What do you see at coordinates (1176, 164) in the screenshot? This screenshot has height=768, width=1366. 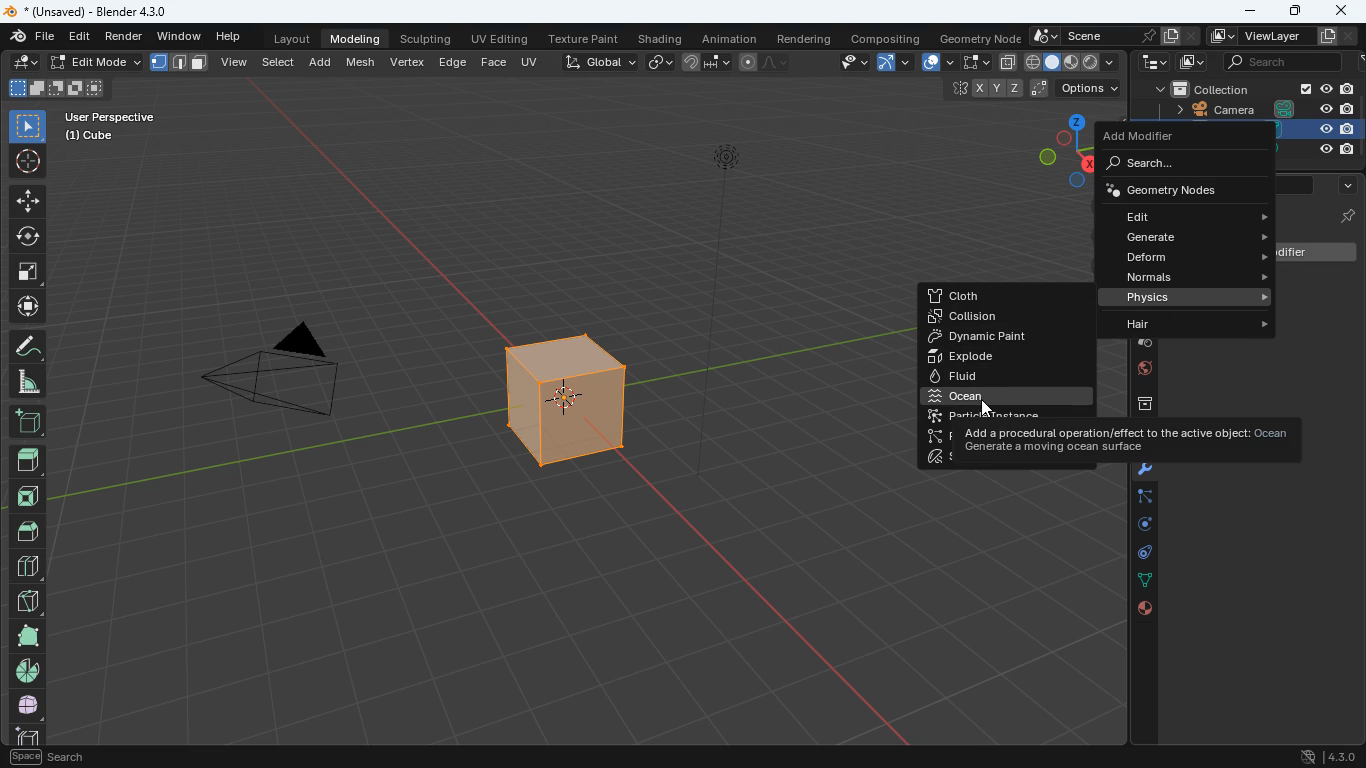 I see `search` at bounding box center [1176, 164].